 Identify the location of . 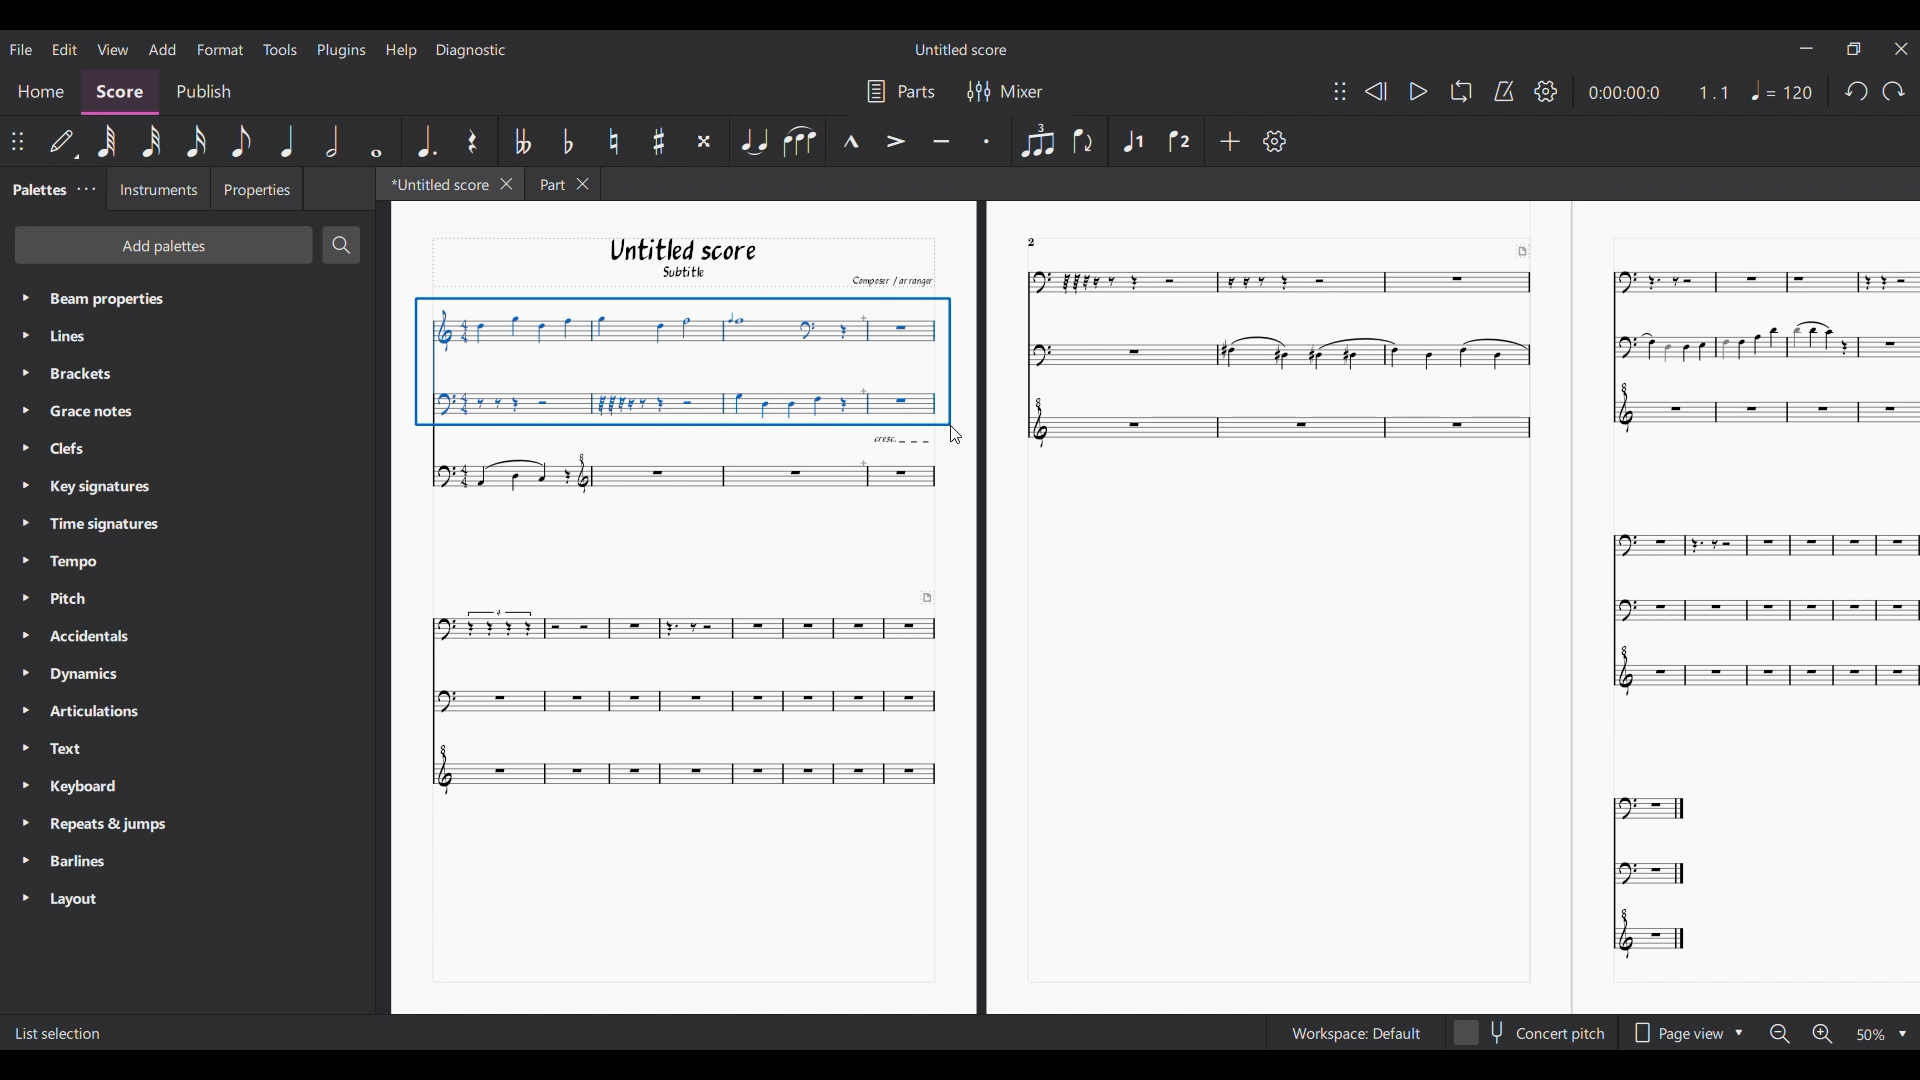
(1278, 353).